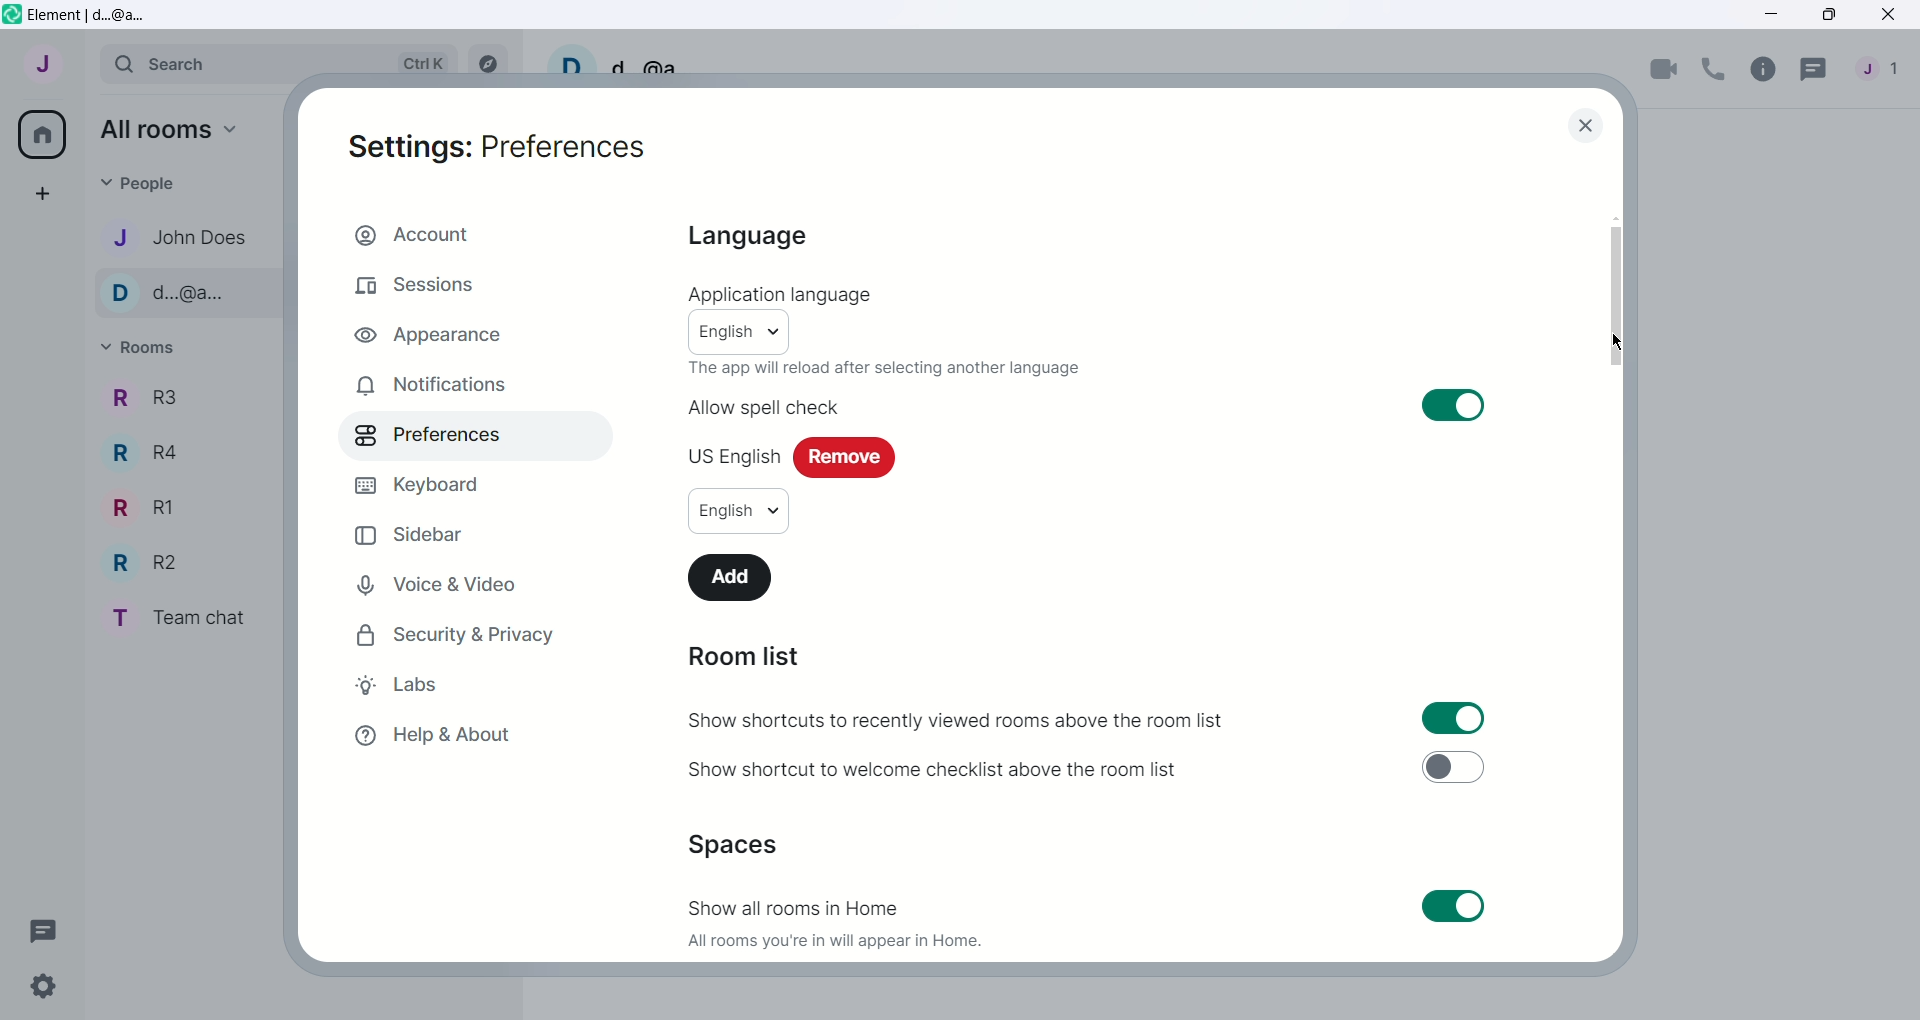 The width and height of the screenshot is (1920, 1020). I want to click on Keyboard, so click(446, 485).